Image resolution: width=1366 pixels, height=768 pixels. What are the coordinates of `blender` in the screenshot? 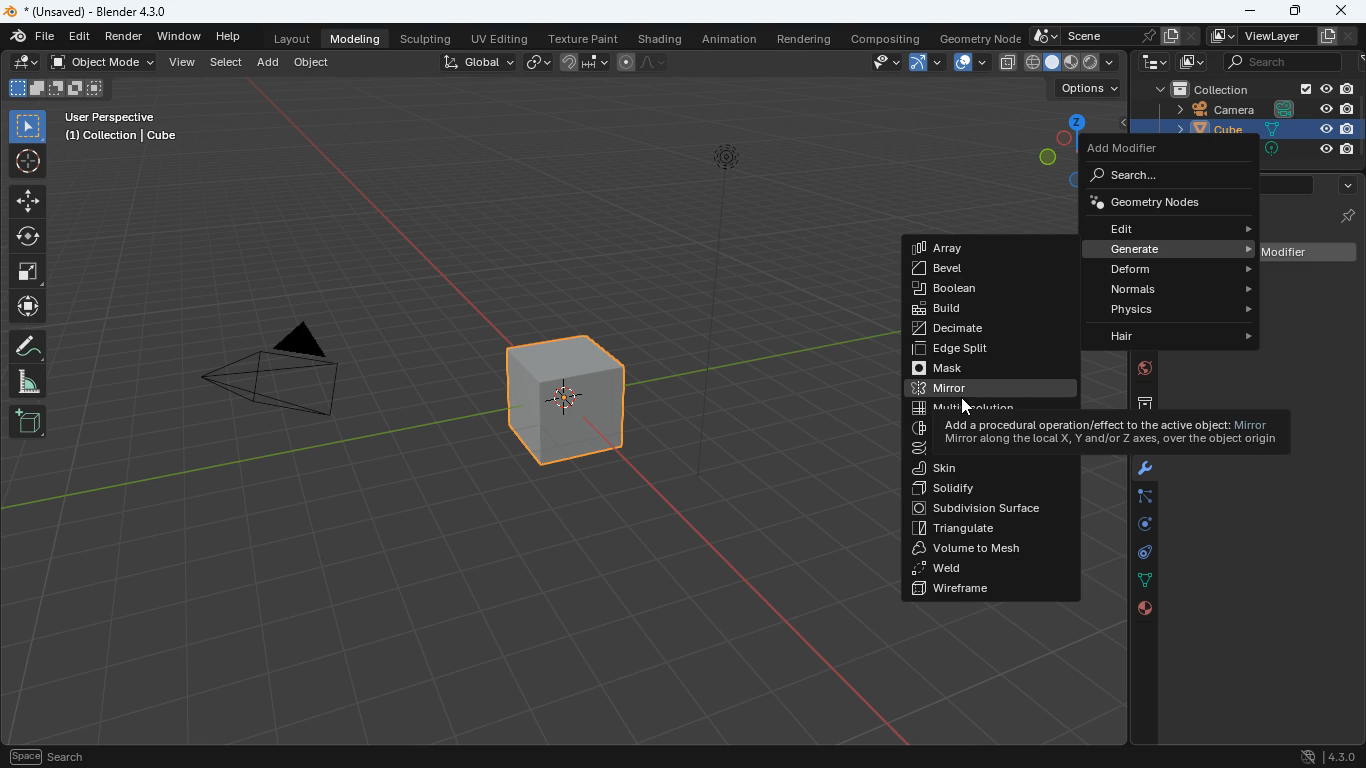 It's located at (9, 12).